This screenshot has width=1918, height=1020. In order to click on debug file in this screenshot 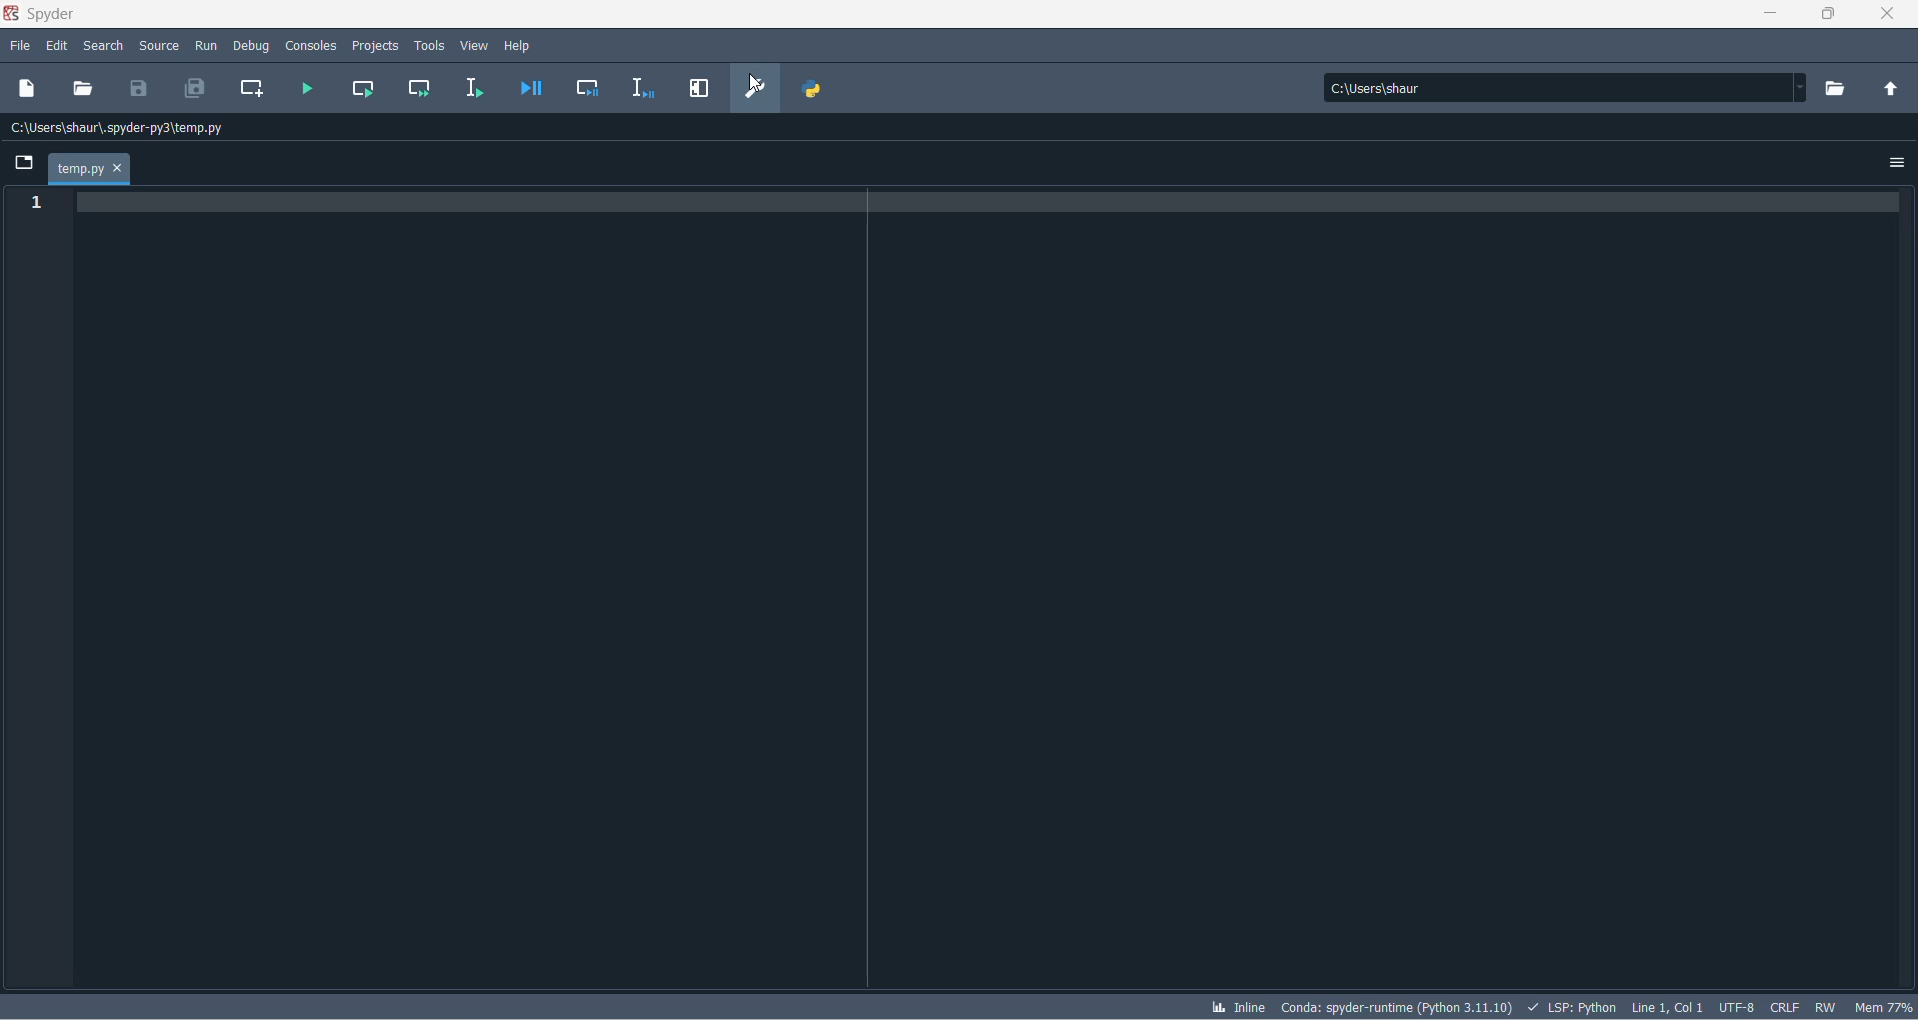, I will do `click(527, 90)`.